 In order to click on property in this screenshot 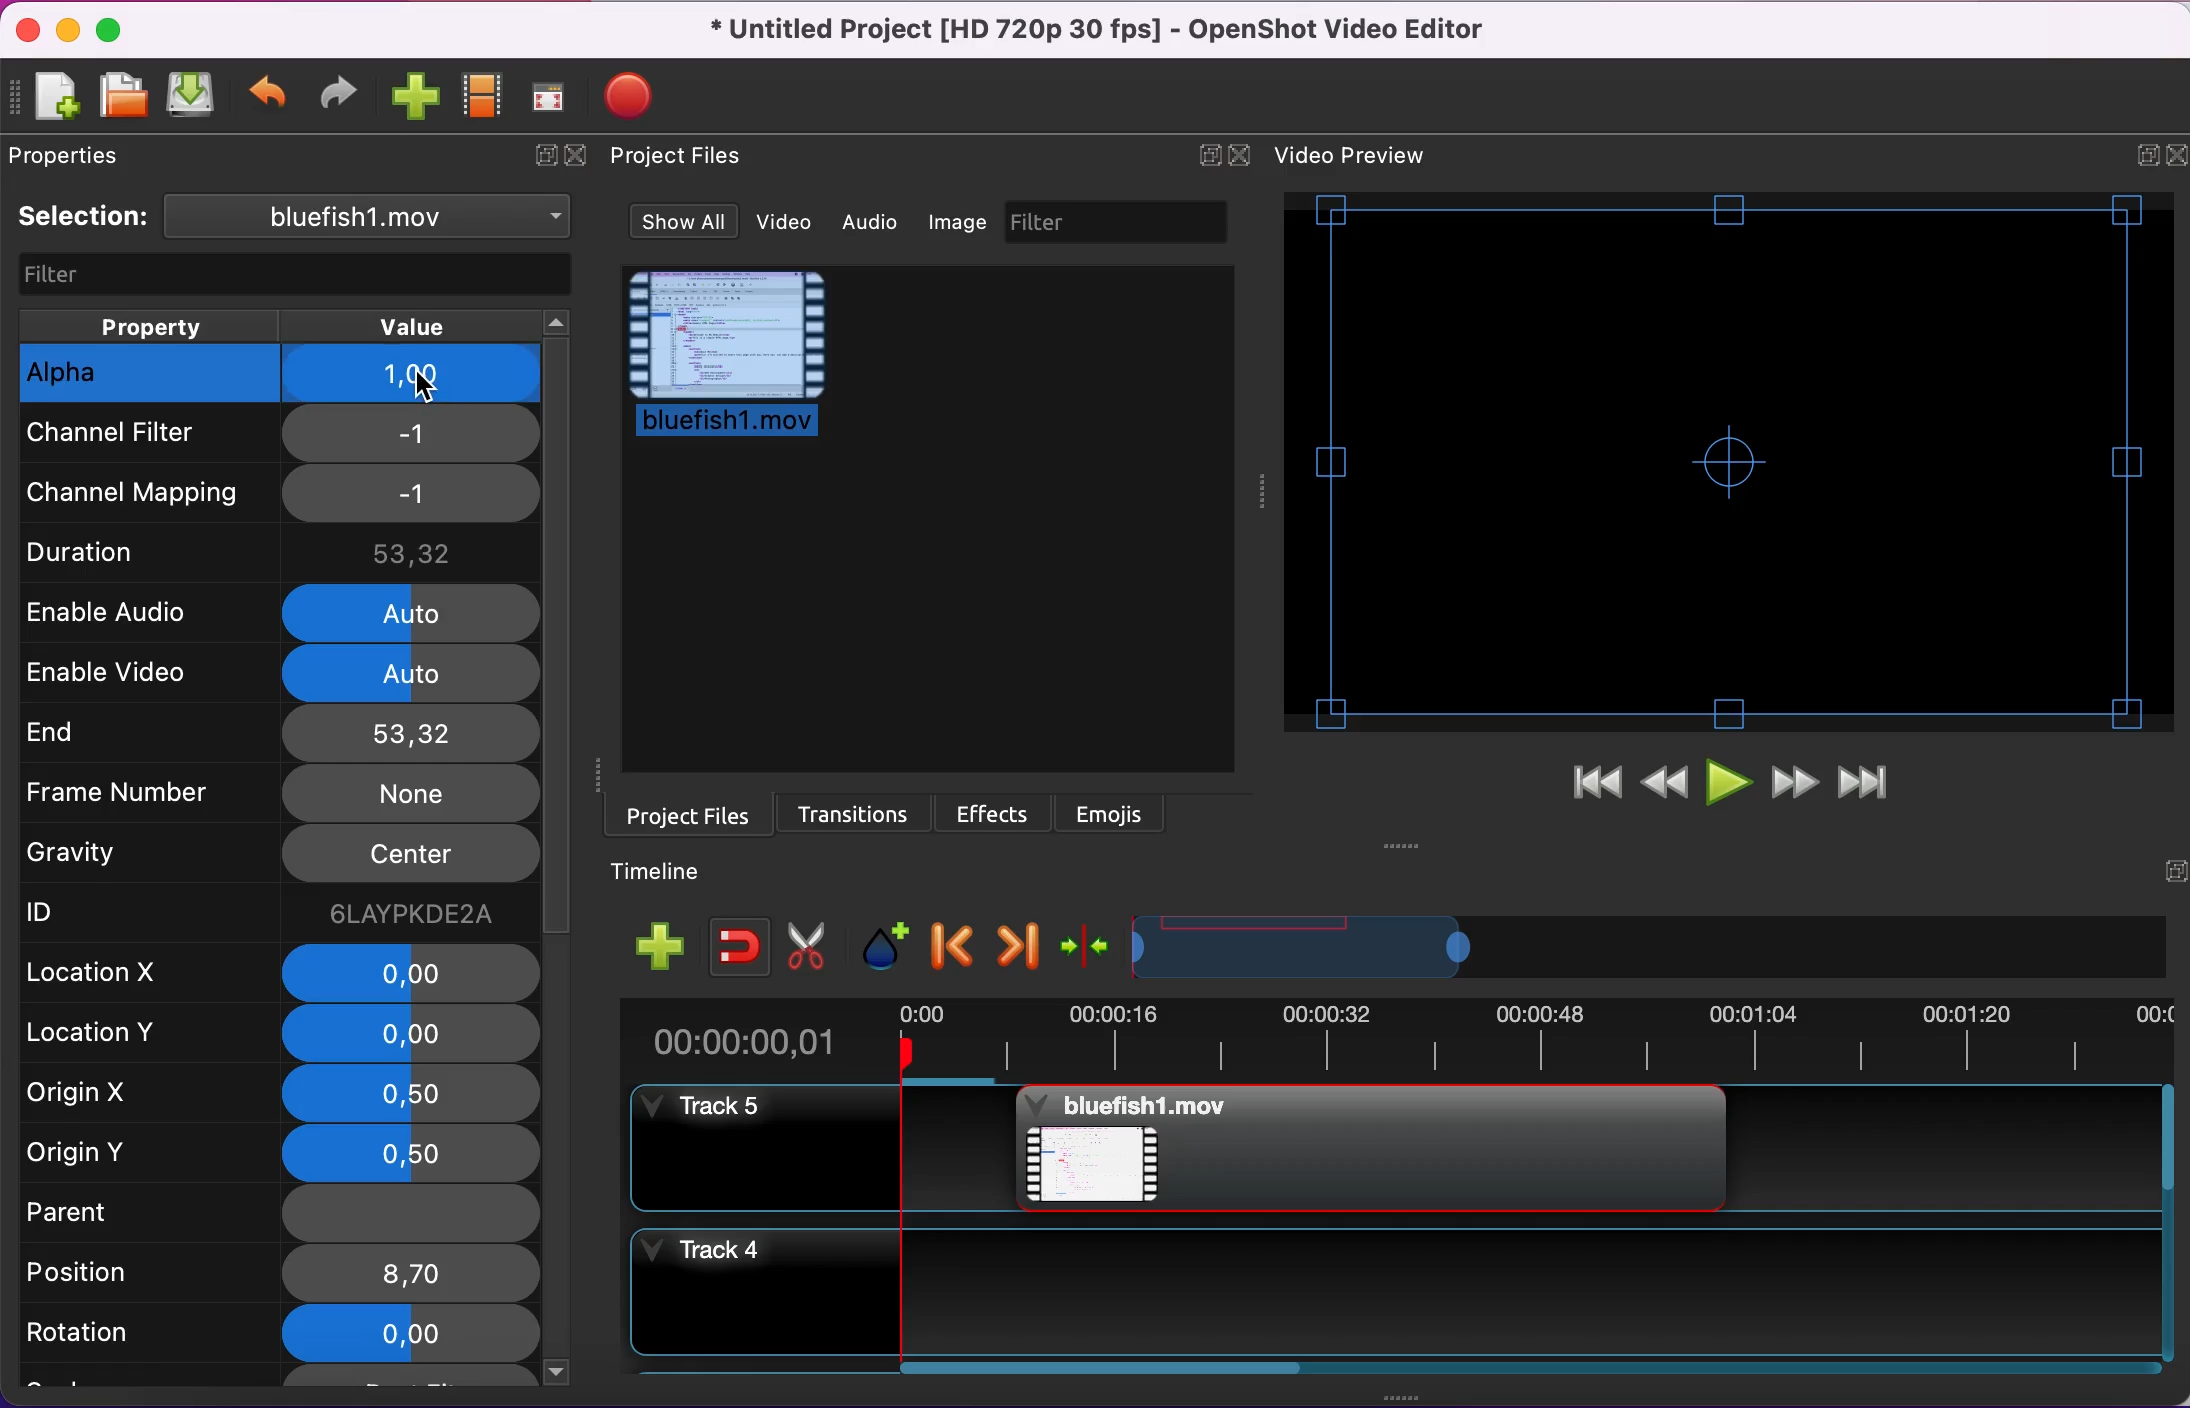, I will do `click(153, 324)`.